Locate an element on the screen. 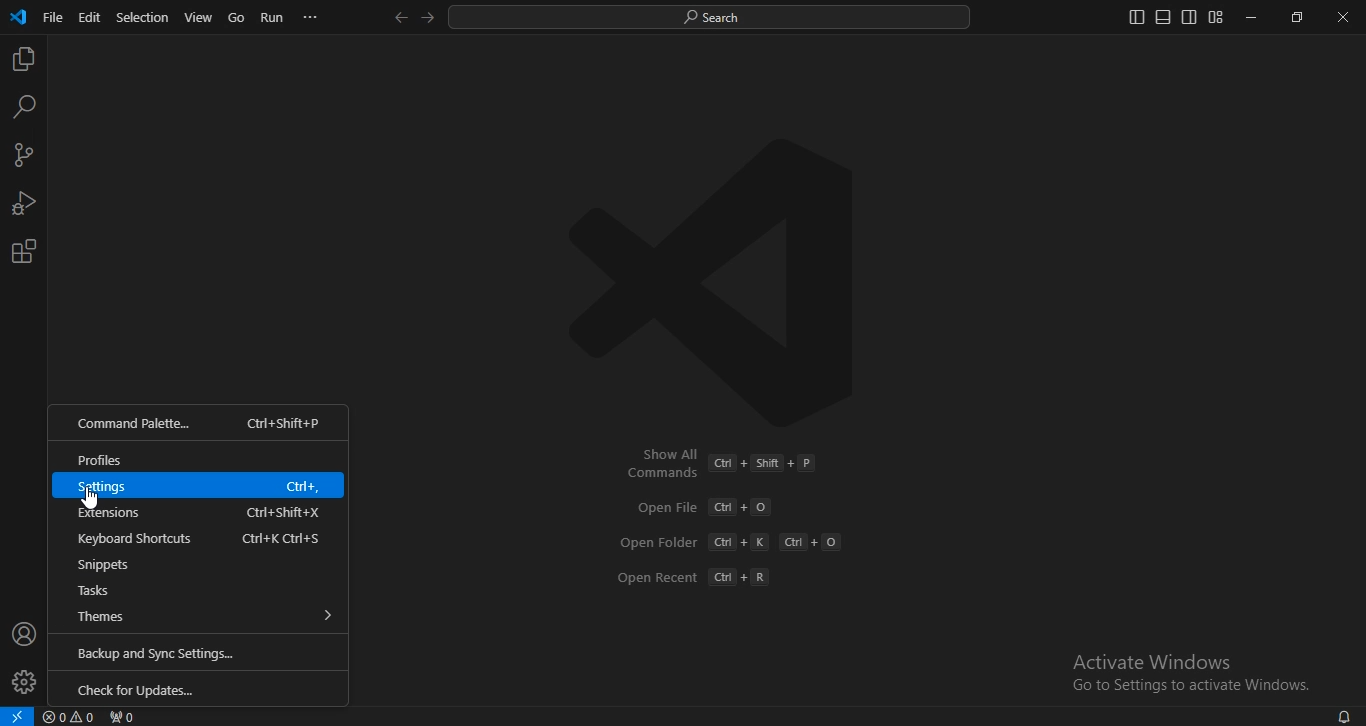 The height and width of the screenshot is (726, 1366). restore down is located at coordinates (1297, 17).